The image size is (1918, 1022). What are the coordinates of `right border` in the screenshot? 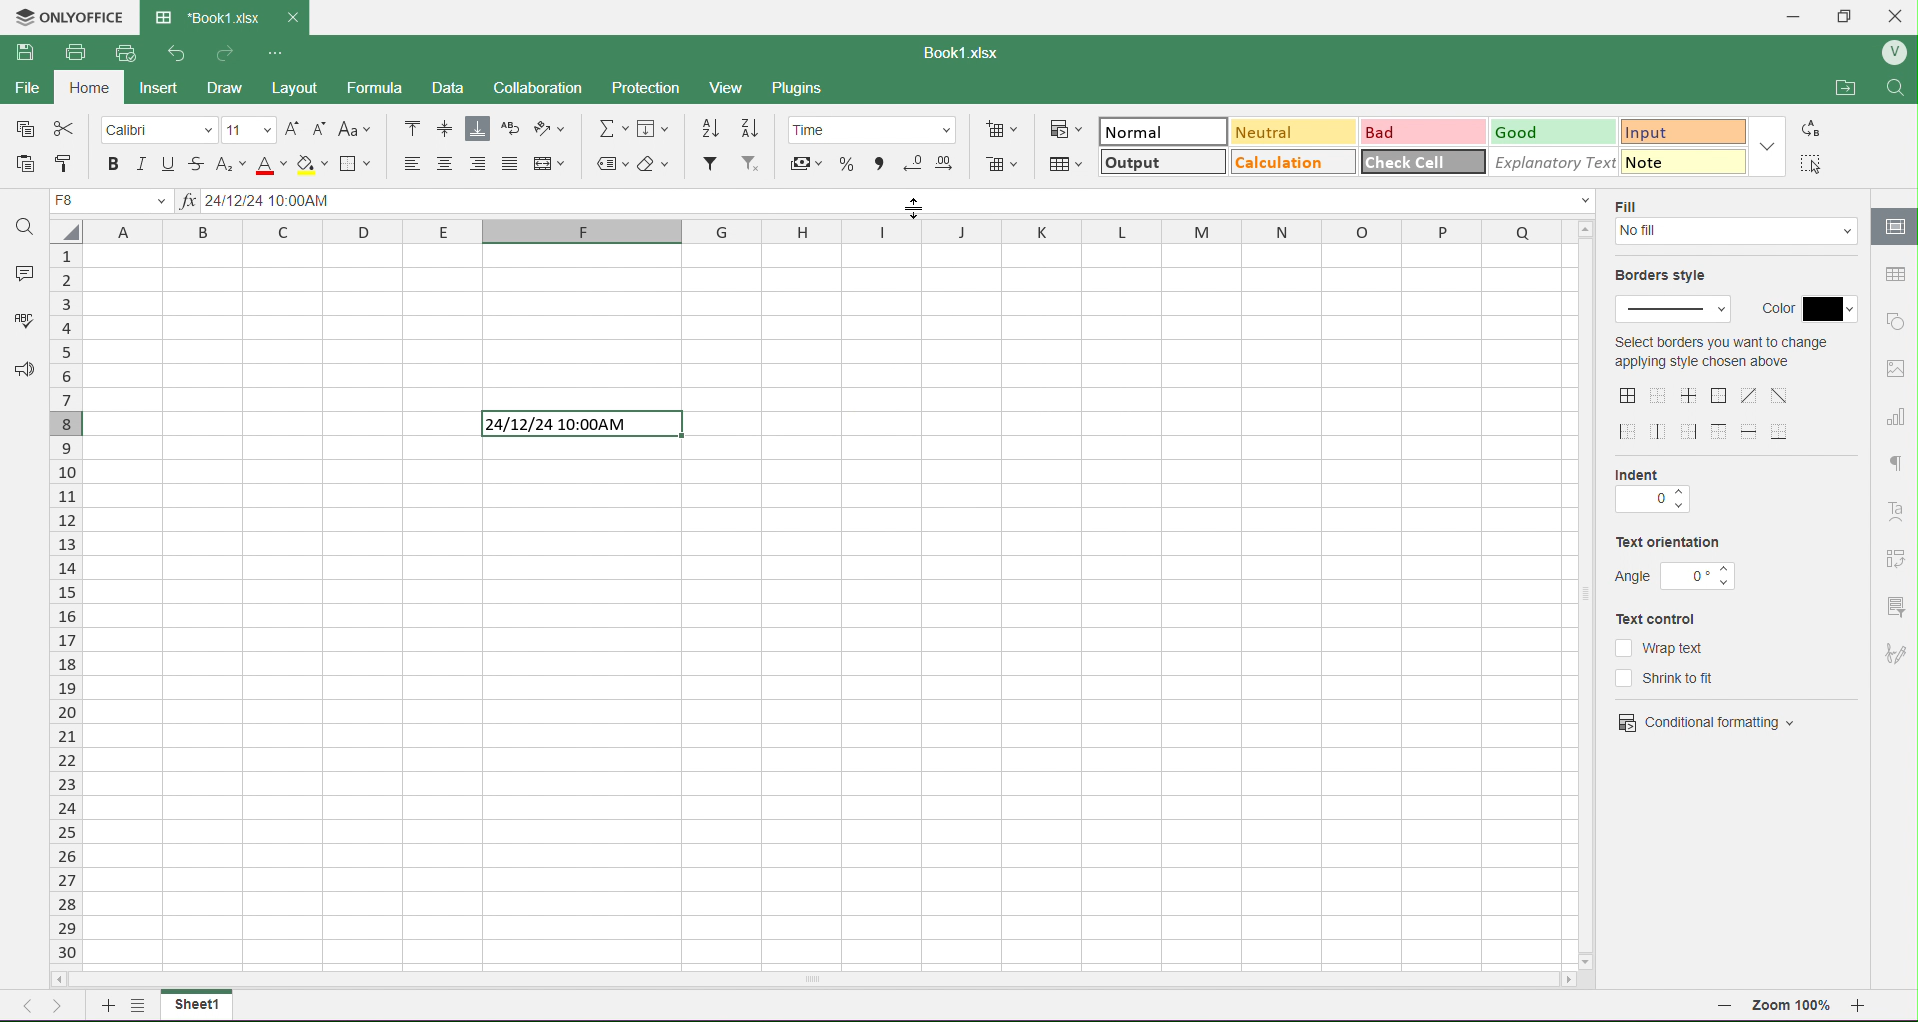 It's located at (1691, 431).